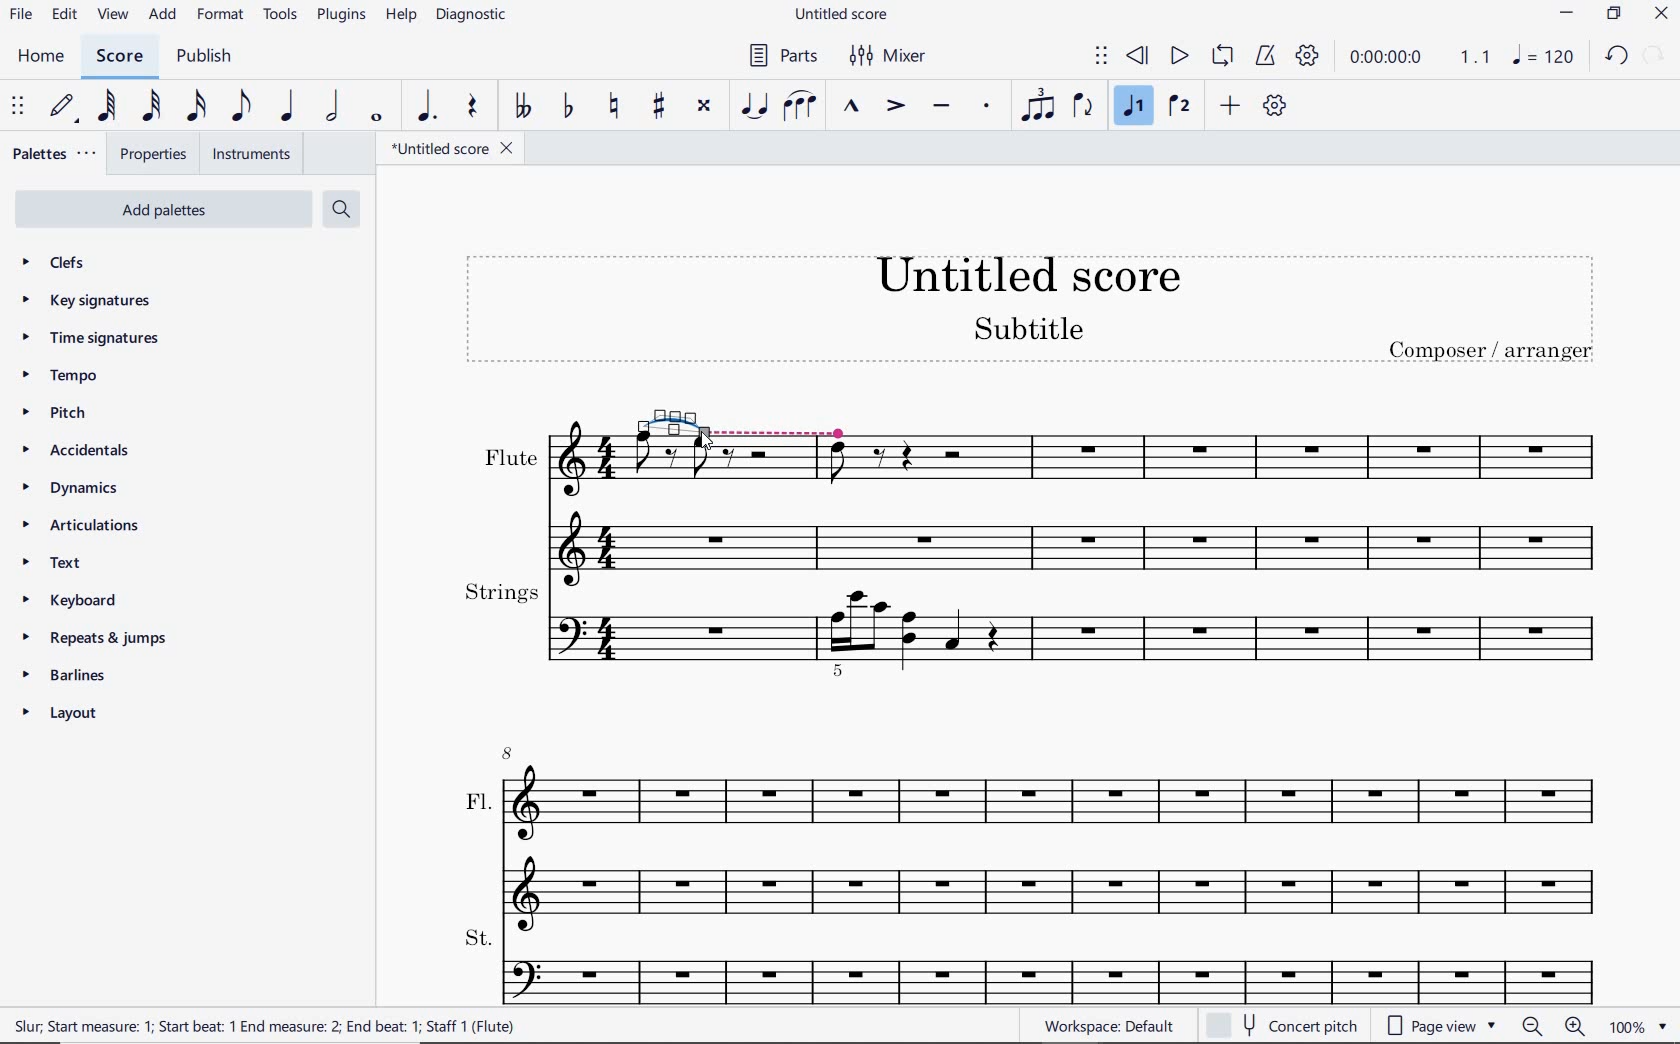  I want to click on page view, so click(1440, 1025).